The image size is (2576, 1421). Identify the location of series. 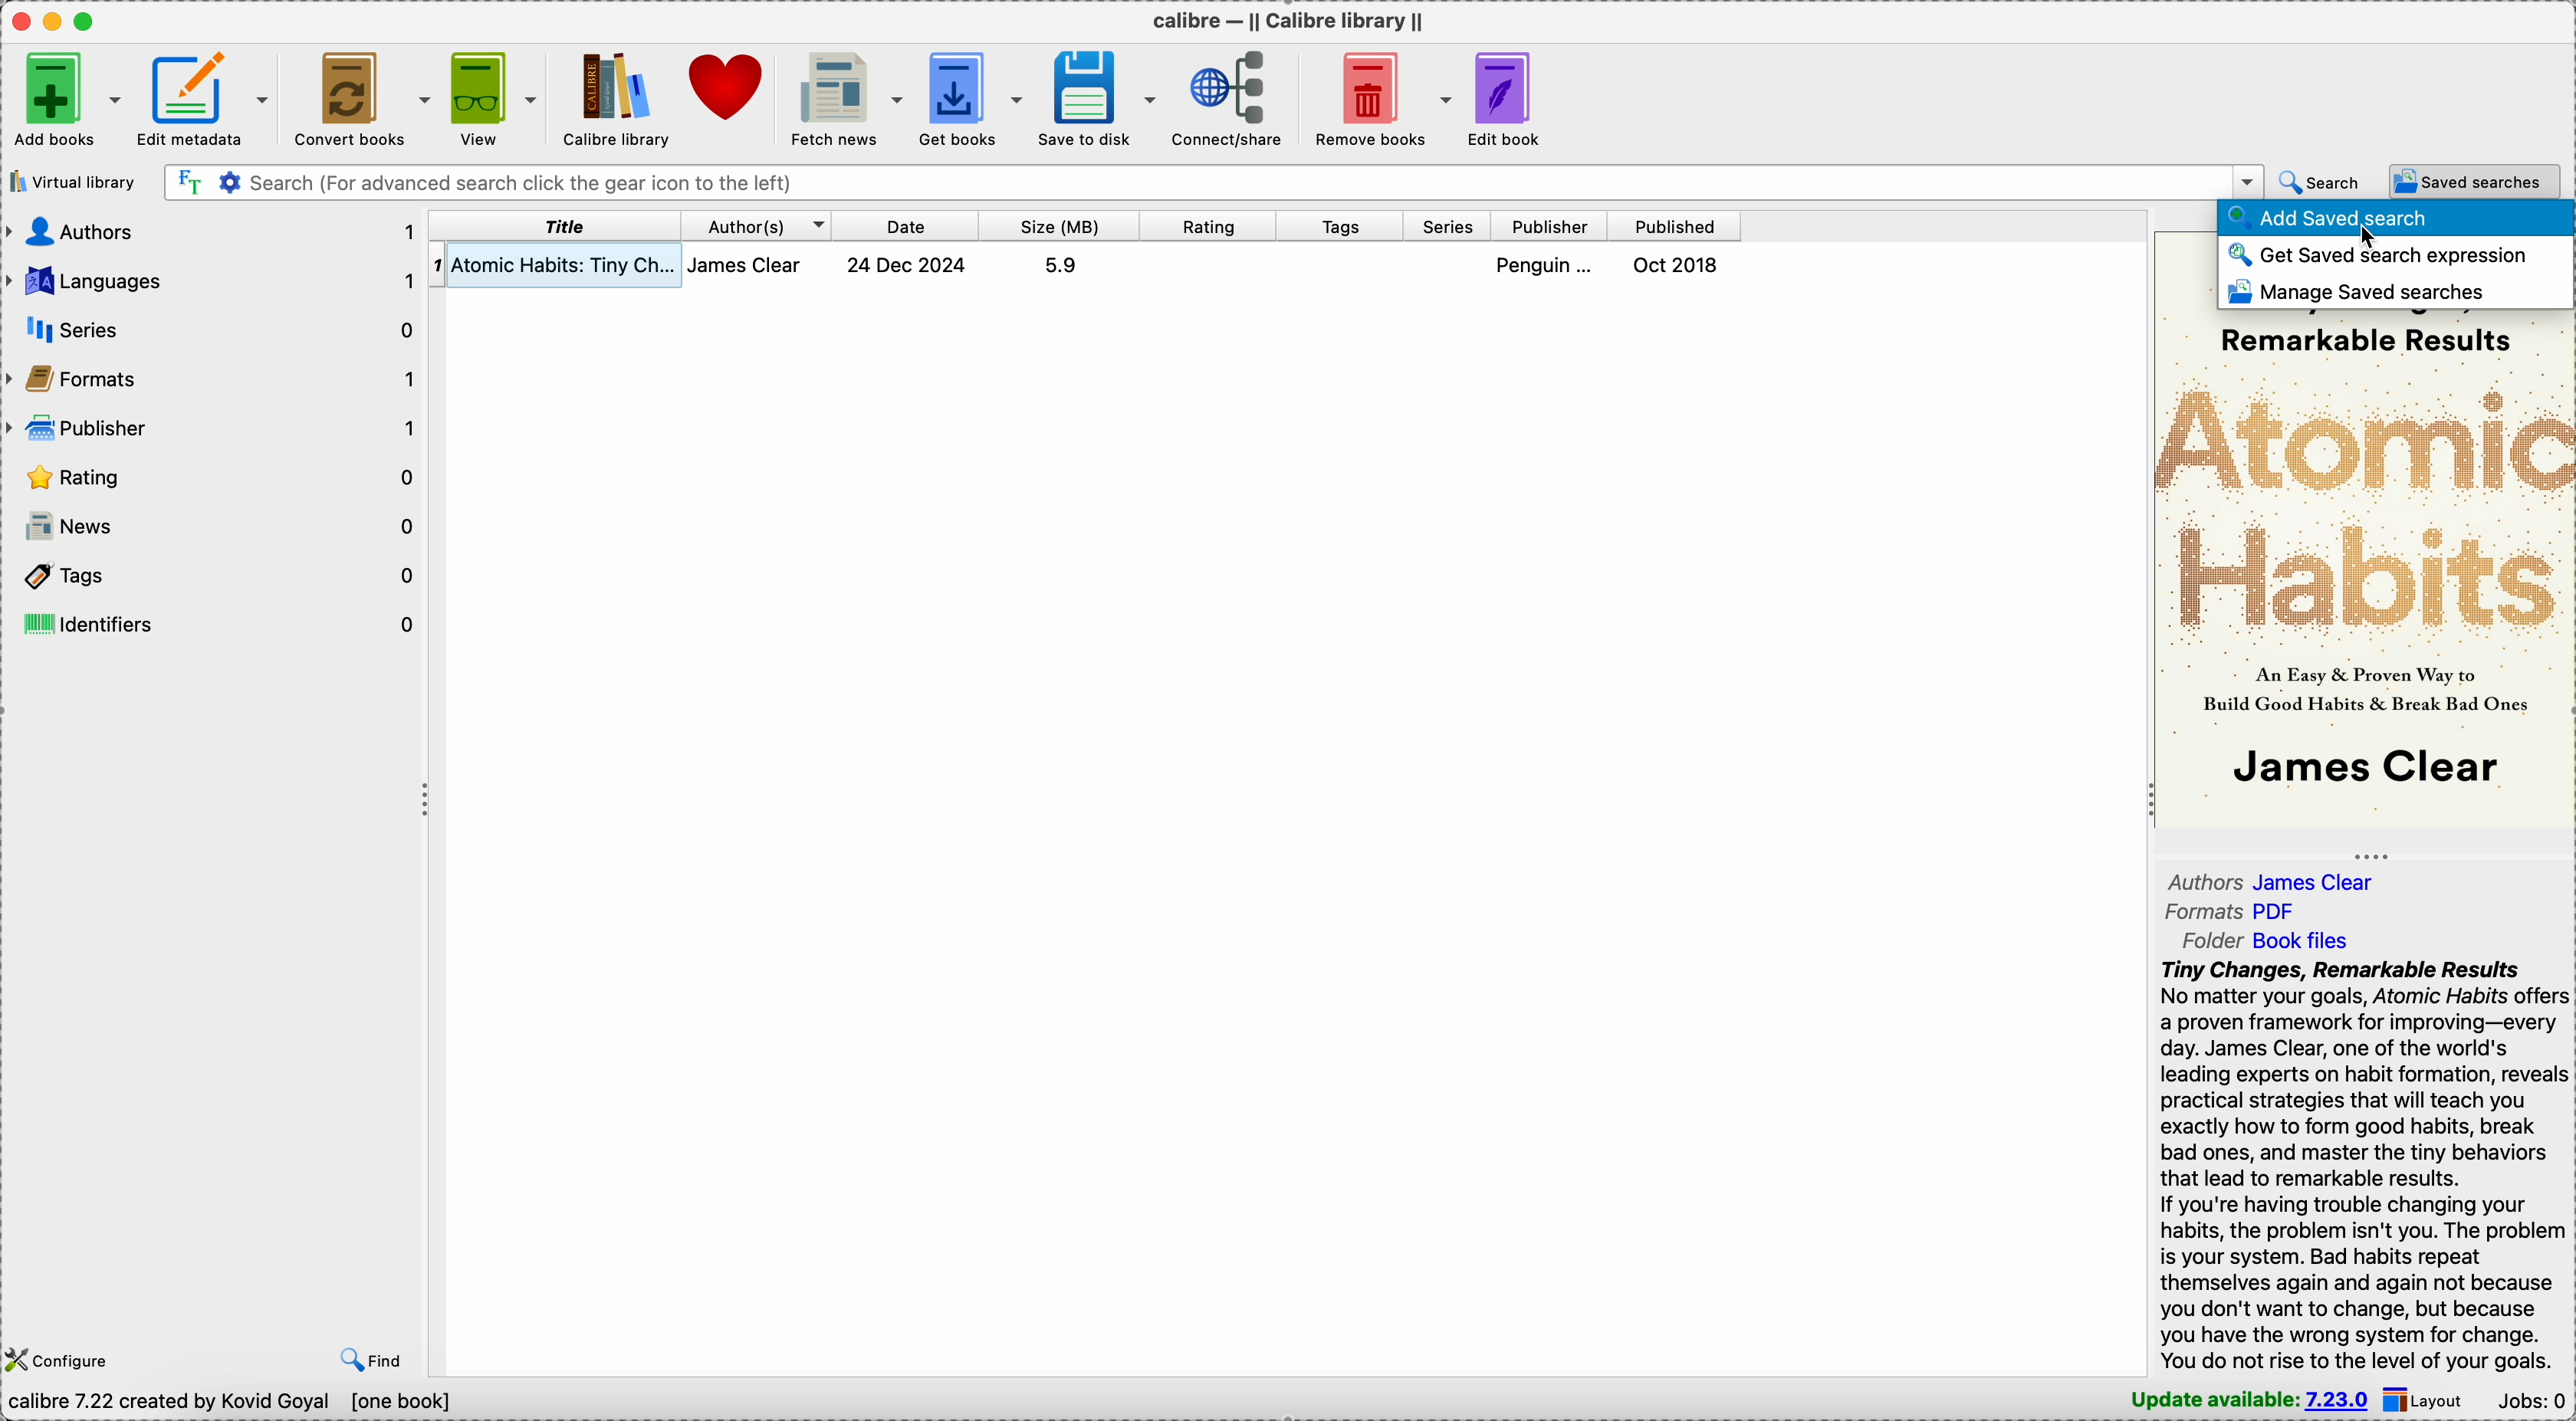
(1449, 227).